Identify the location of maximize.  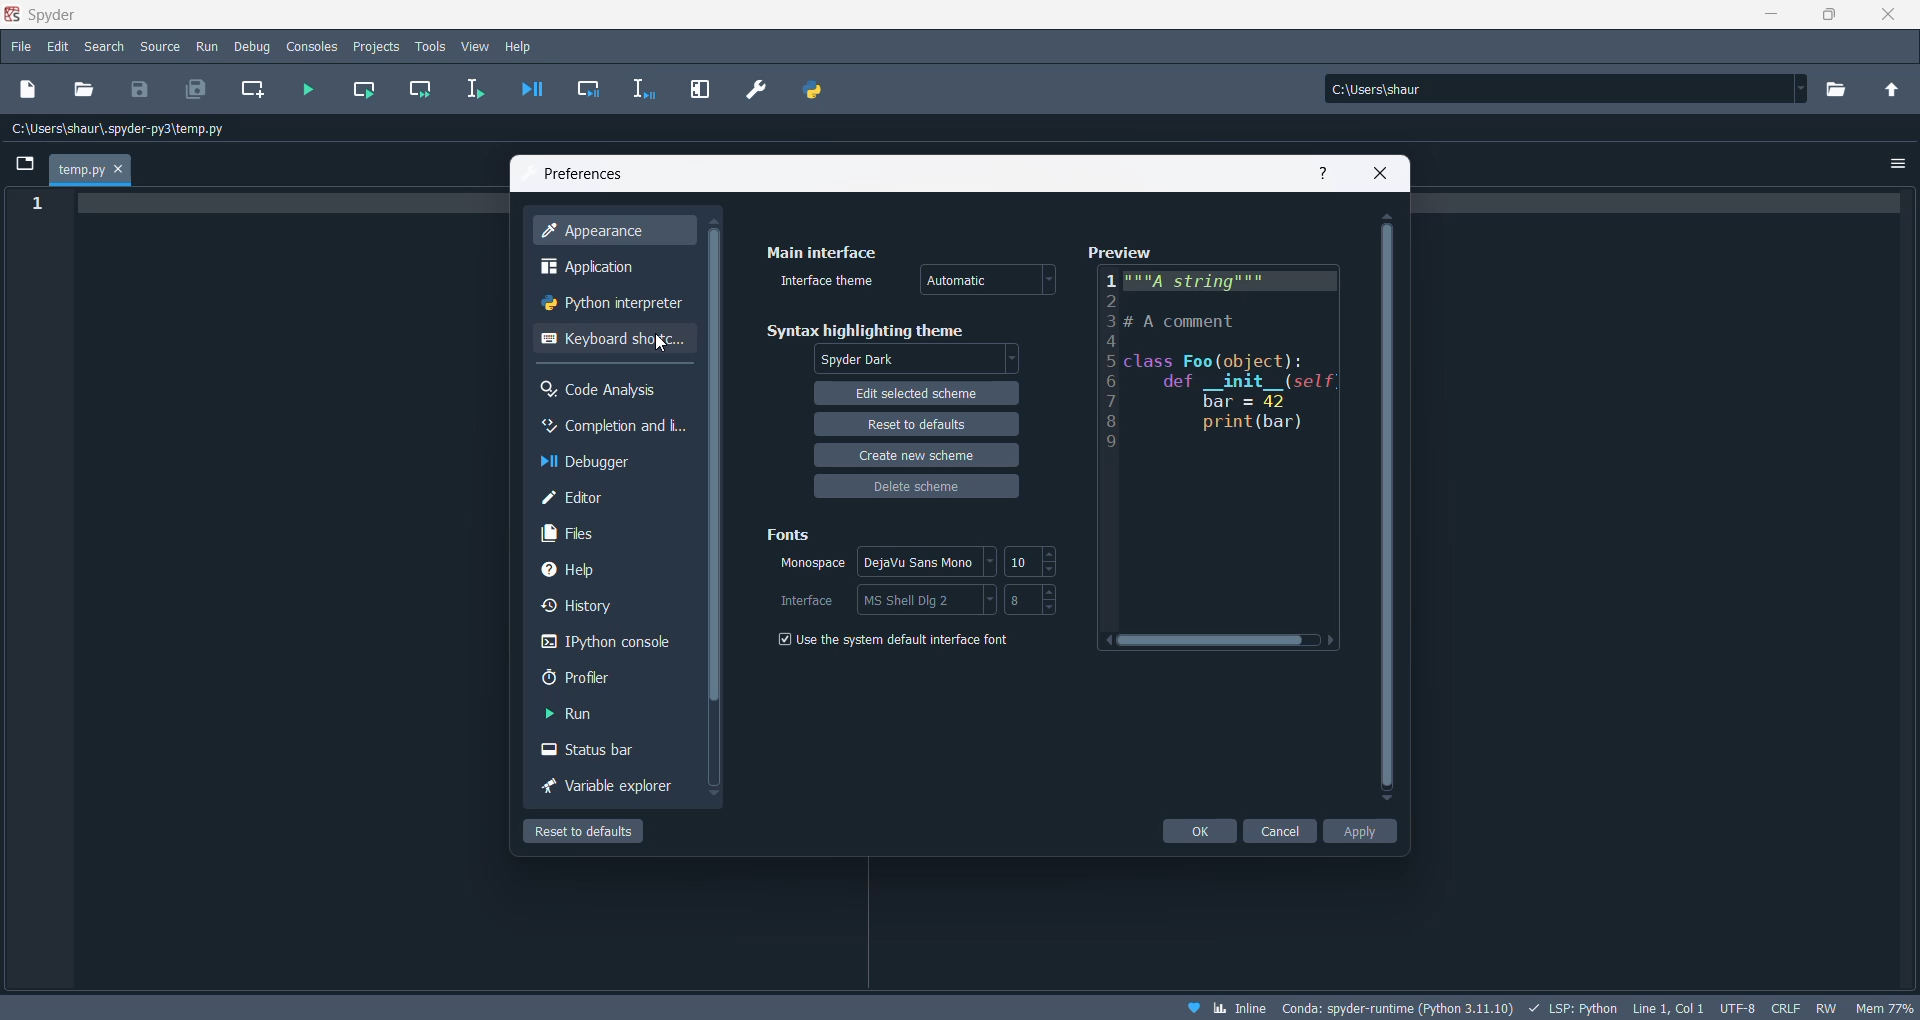
(1831, 18).